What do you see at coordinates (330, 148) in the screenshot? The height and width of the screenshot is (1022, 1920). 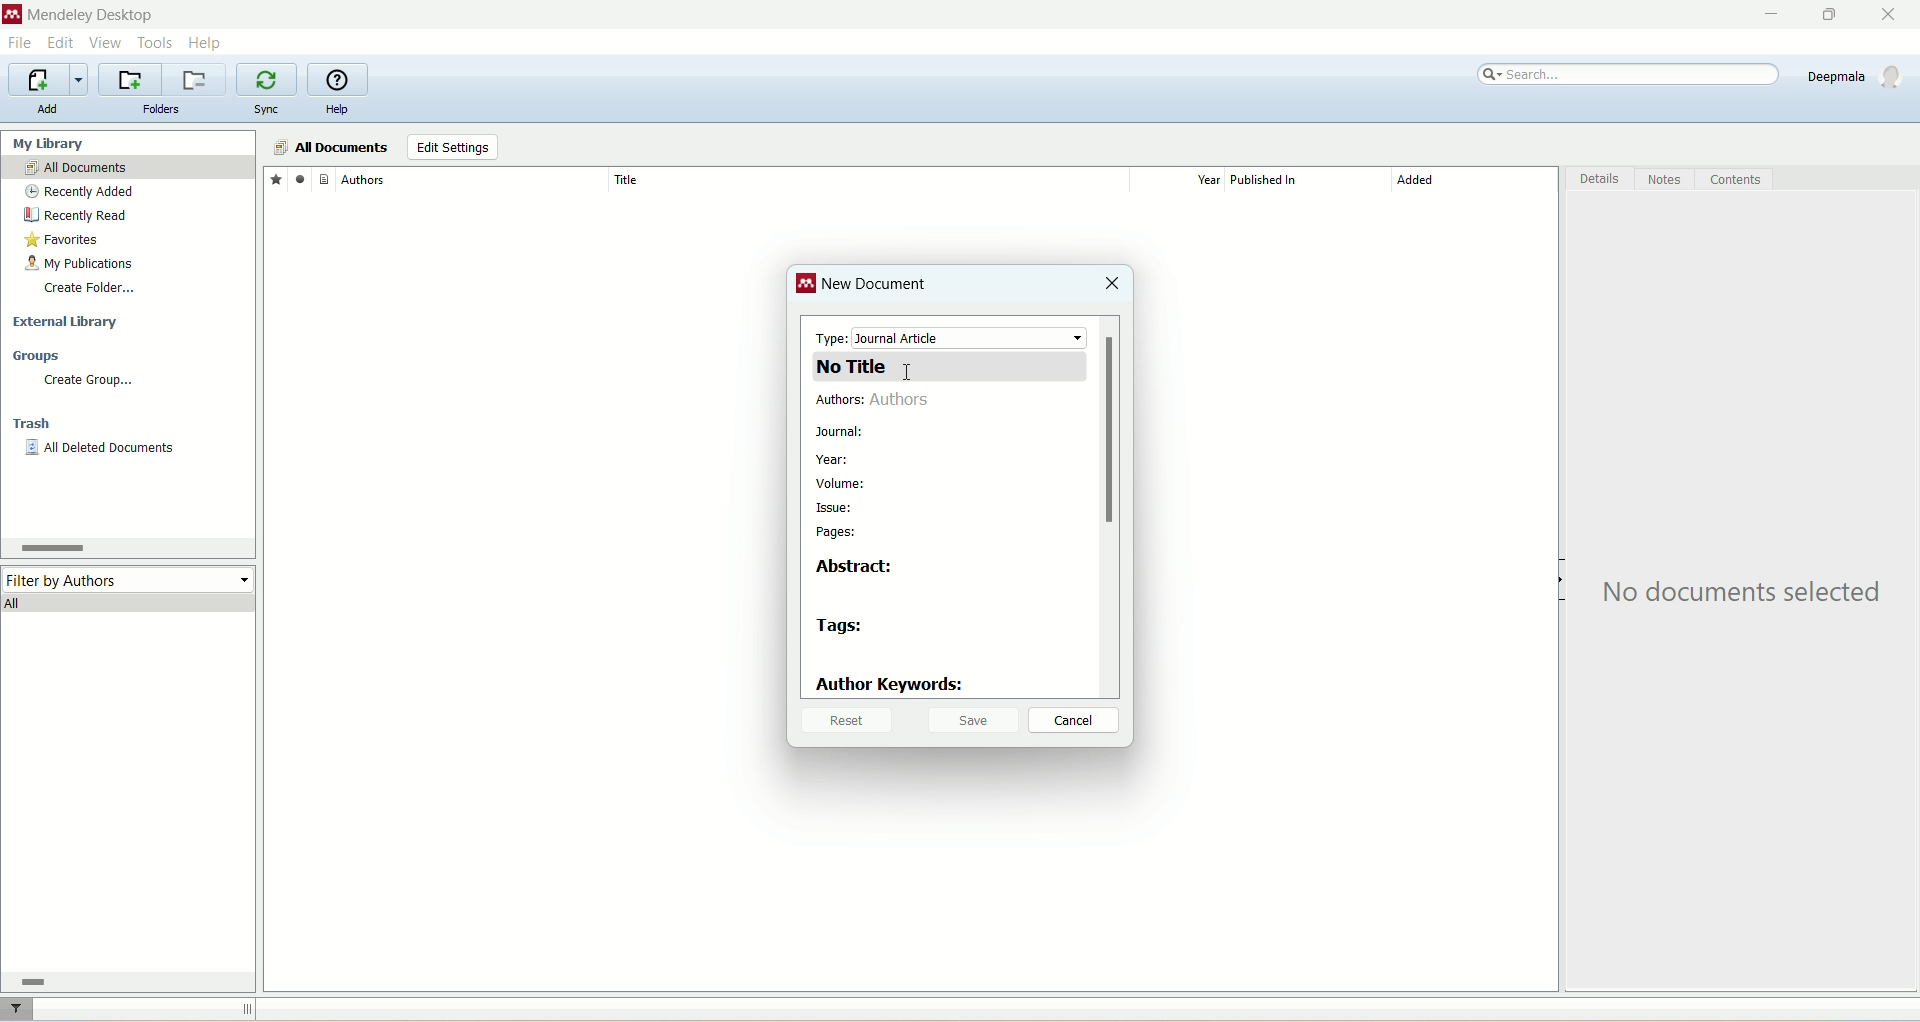 I see `all documents` at bounding box center [330, 148].